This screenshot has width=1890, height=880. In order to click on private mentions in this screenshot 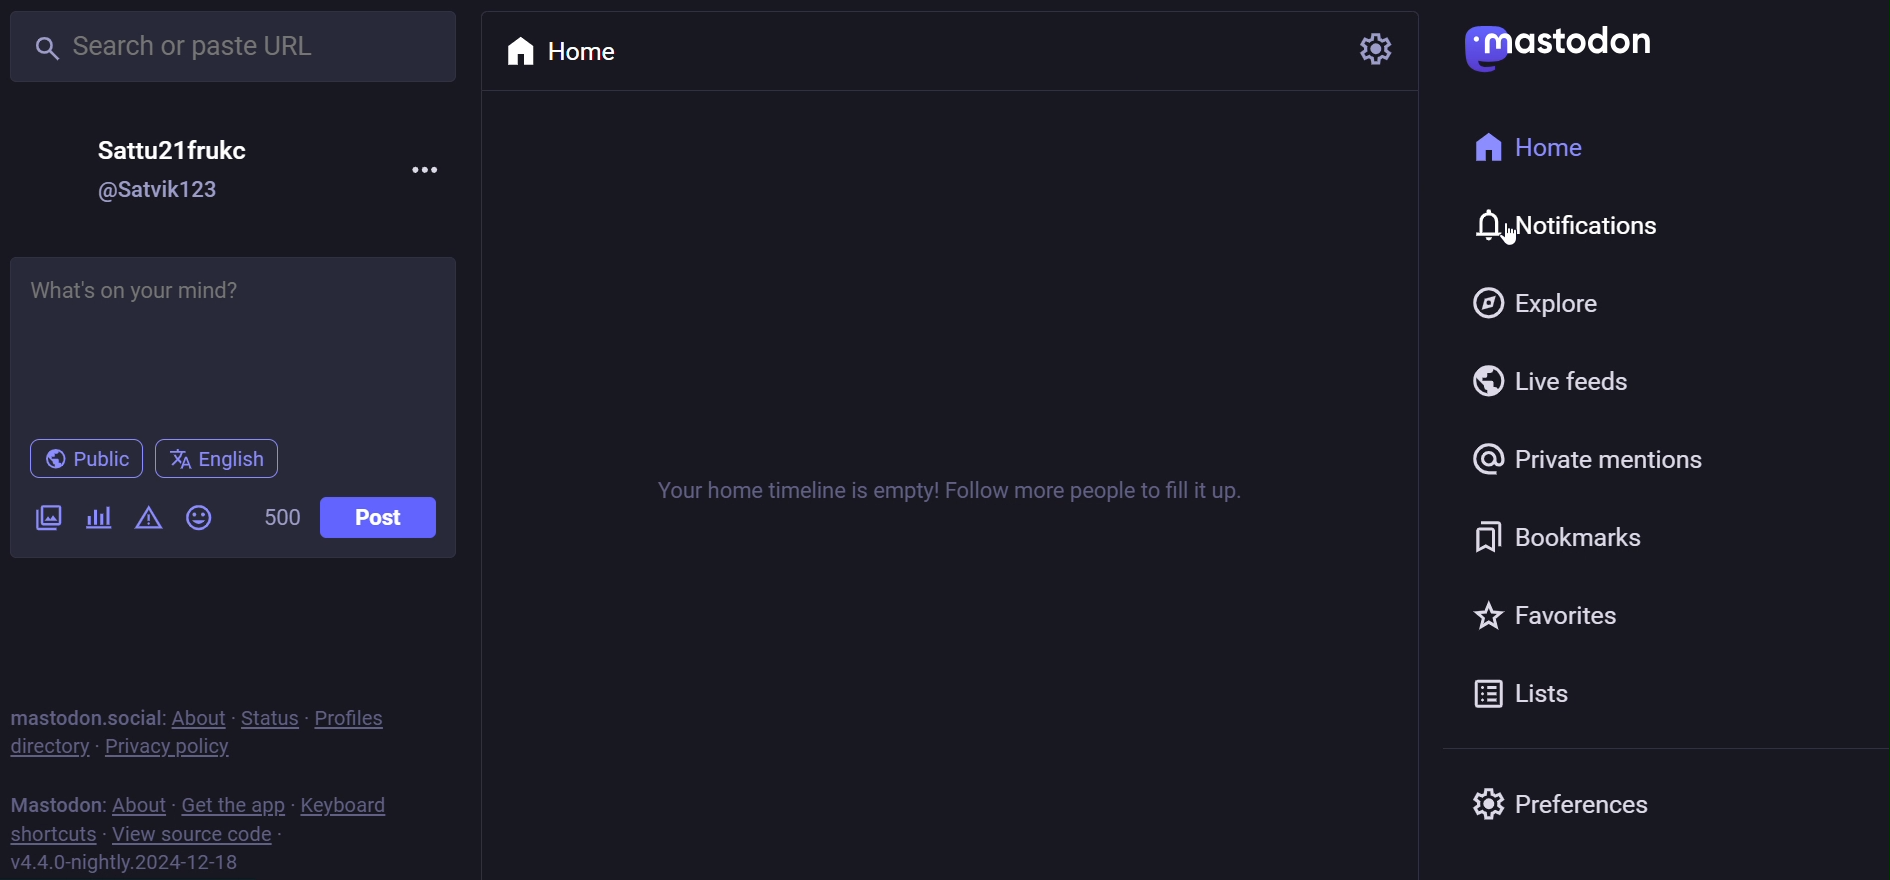, I will do `click(1590, 458)`.